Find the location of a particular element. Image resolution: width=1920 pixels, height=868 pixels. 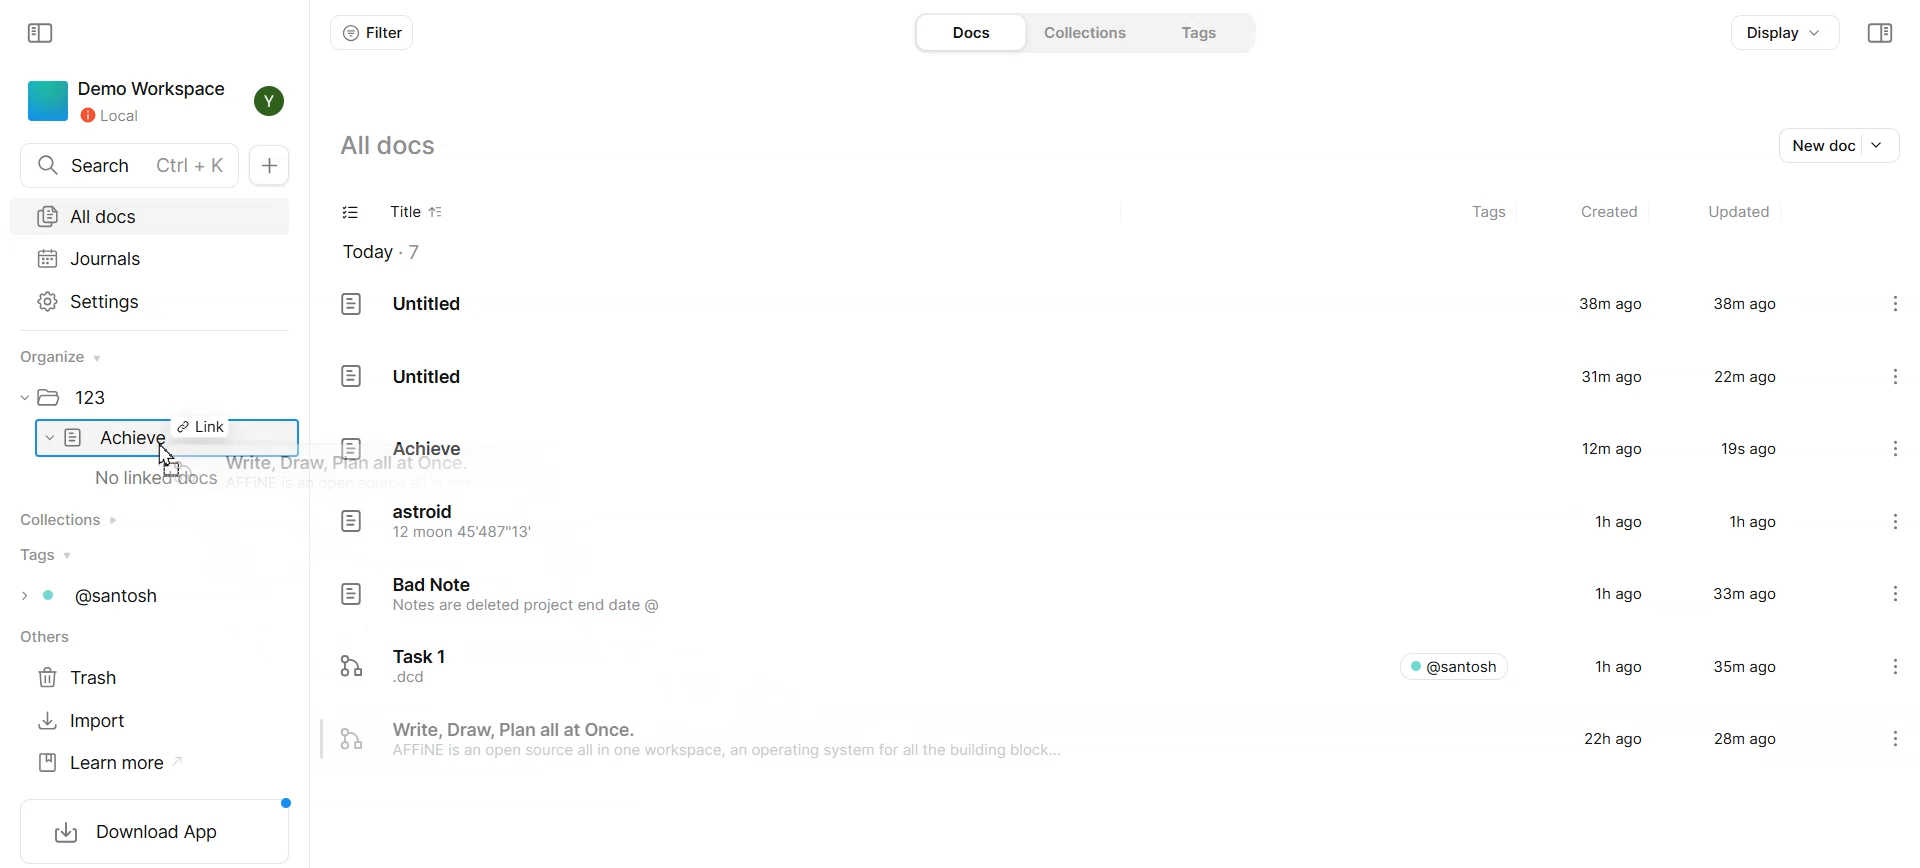

all docs is located at coordinates (402, 145).